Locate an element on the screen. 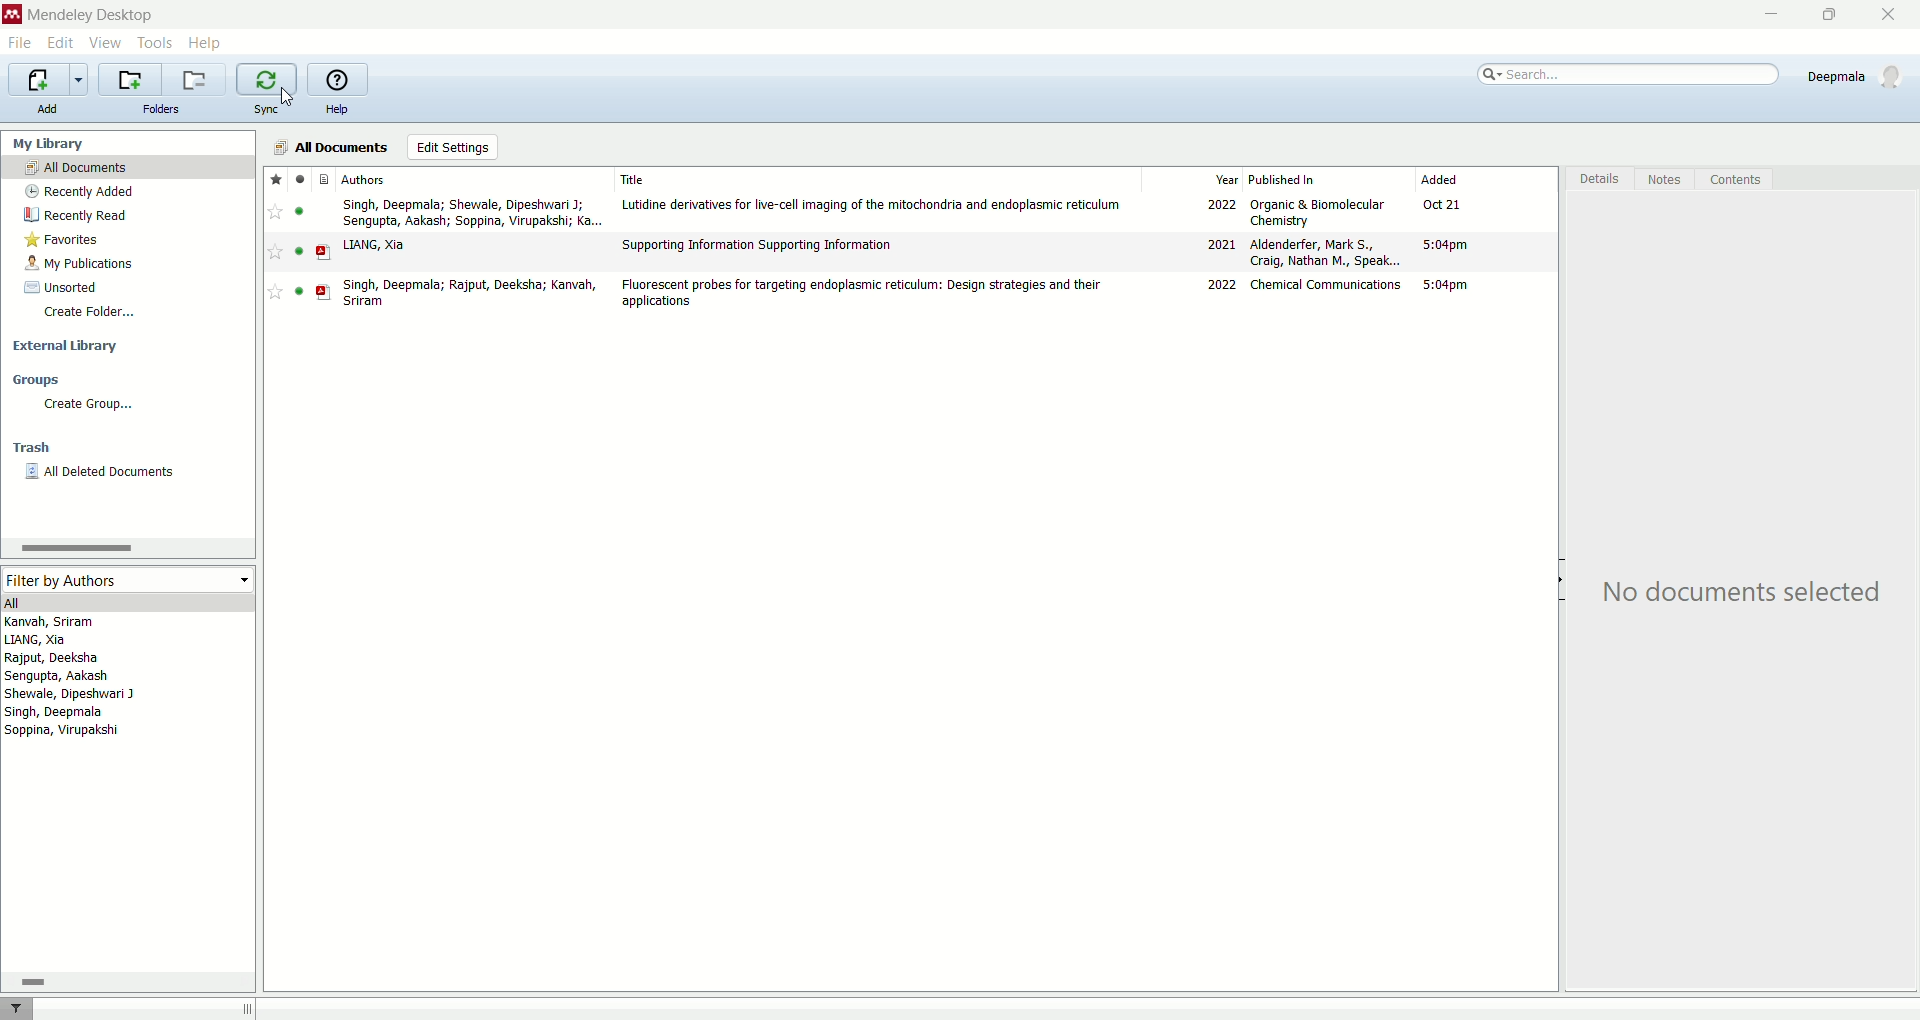 This screenshot has width=1920, height=1020. Shewale, Dipeshwari J is located at coordinates (74, 694).